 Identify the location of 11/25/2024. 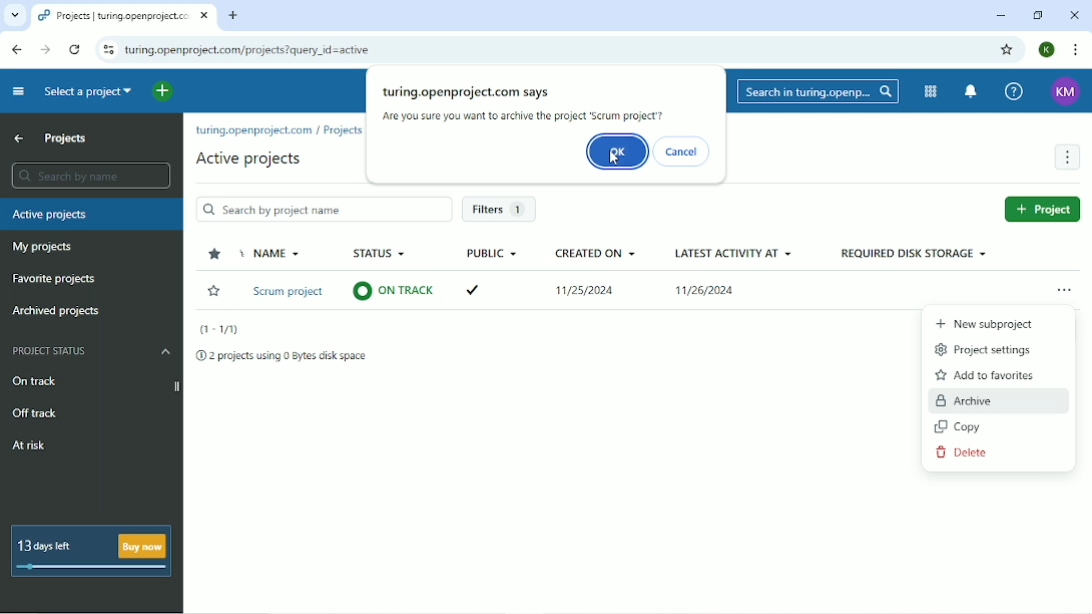
(590, 294).